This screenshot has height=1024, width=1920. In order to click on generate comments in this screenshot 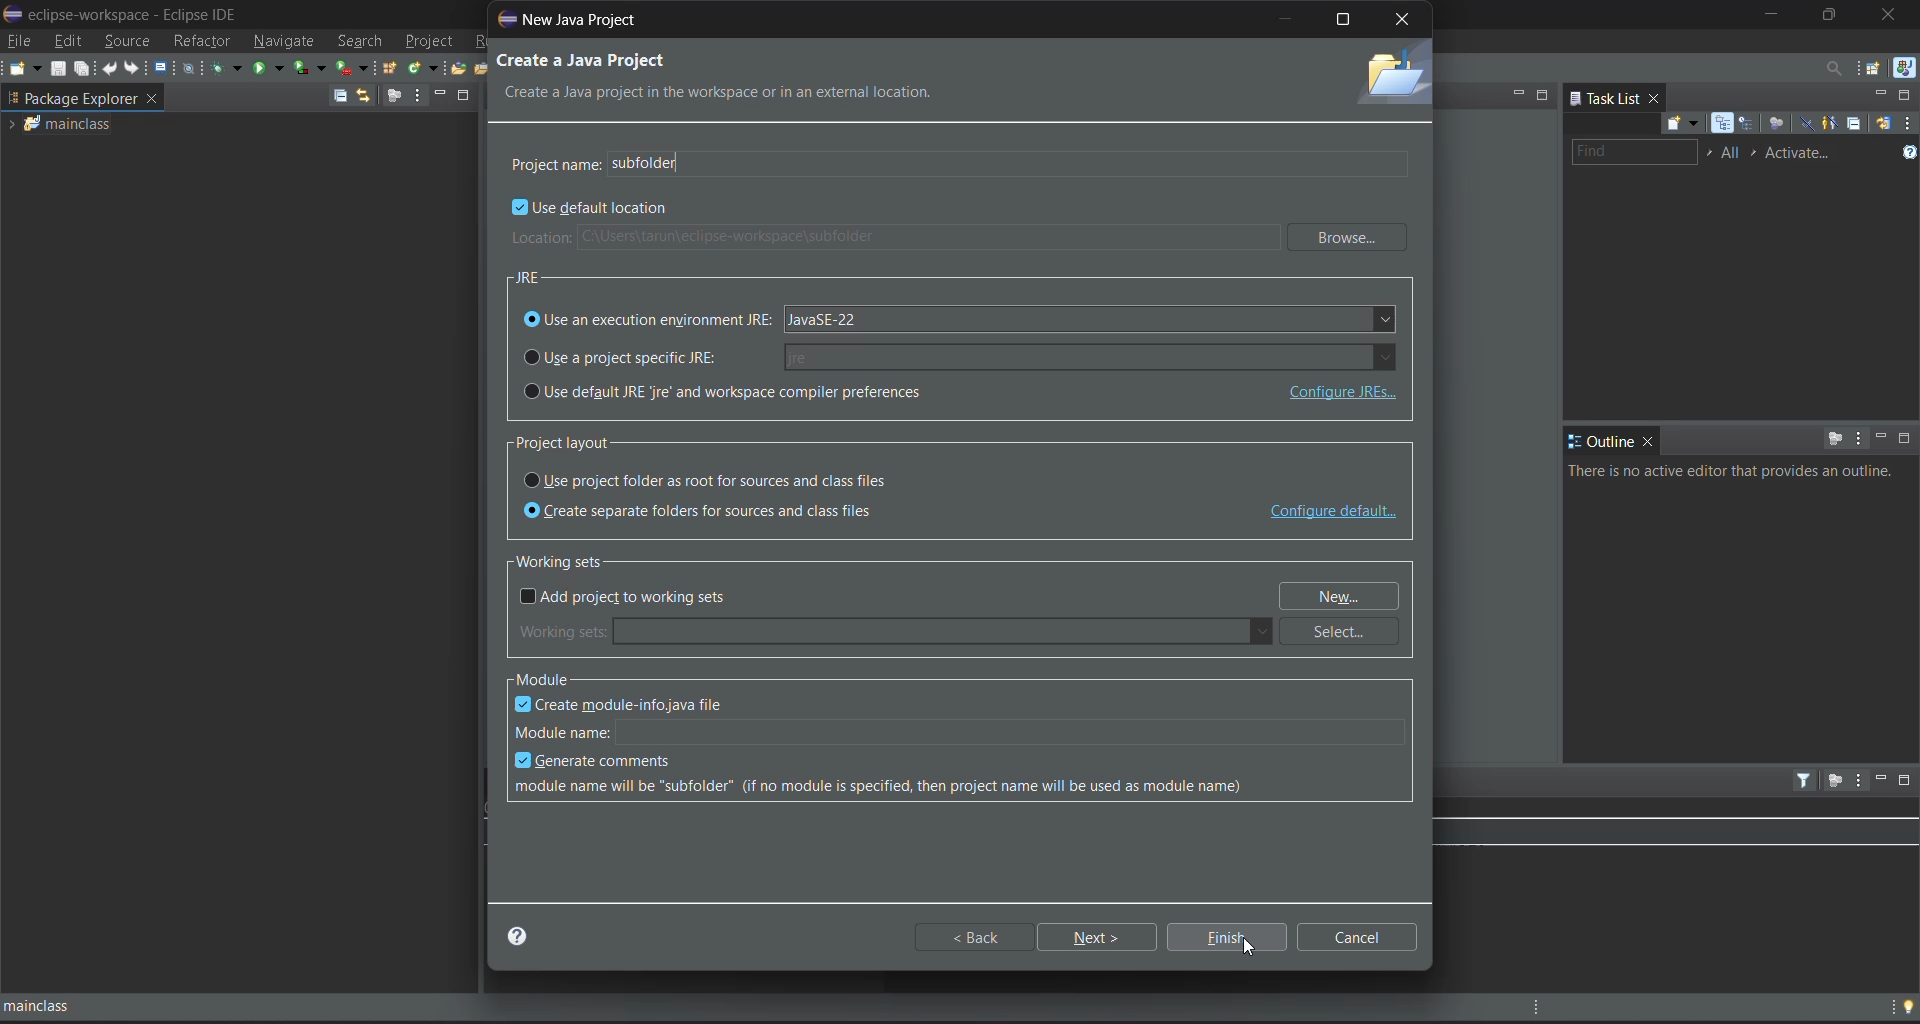, I will do `click(599, 762)`.